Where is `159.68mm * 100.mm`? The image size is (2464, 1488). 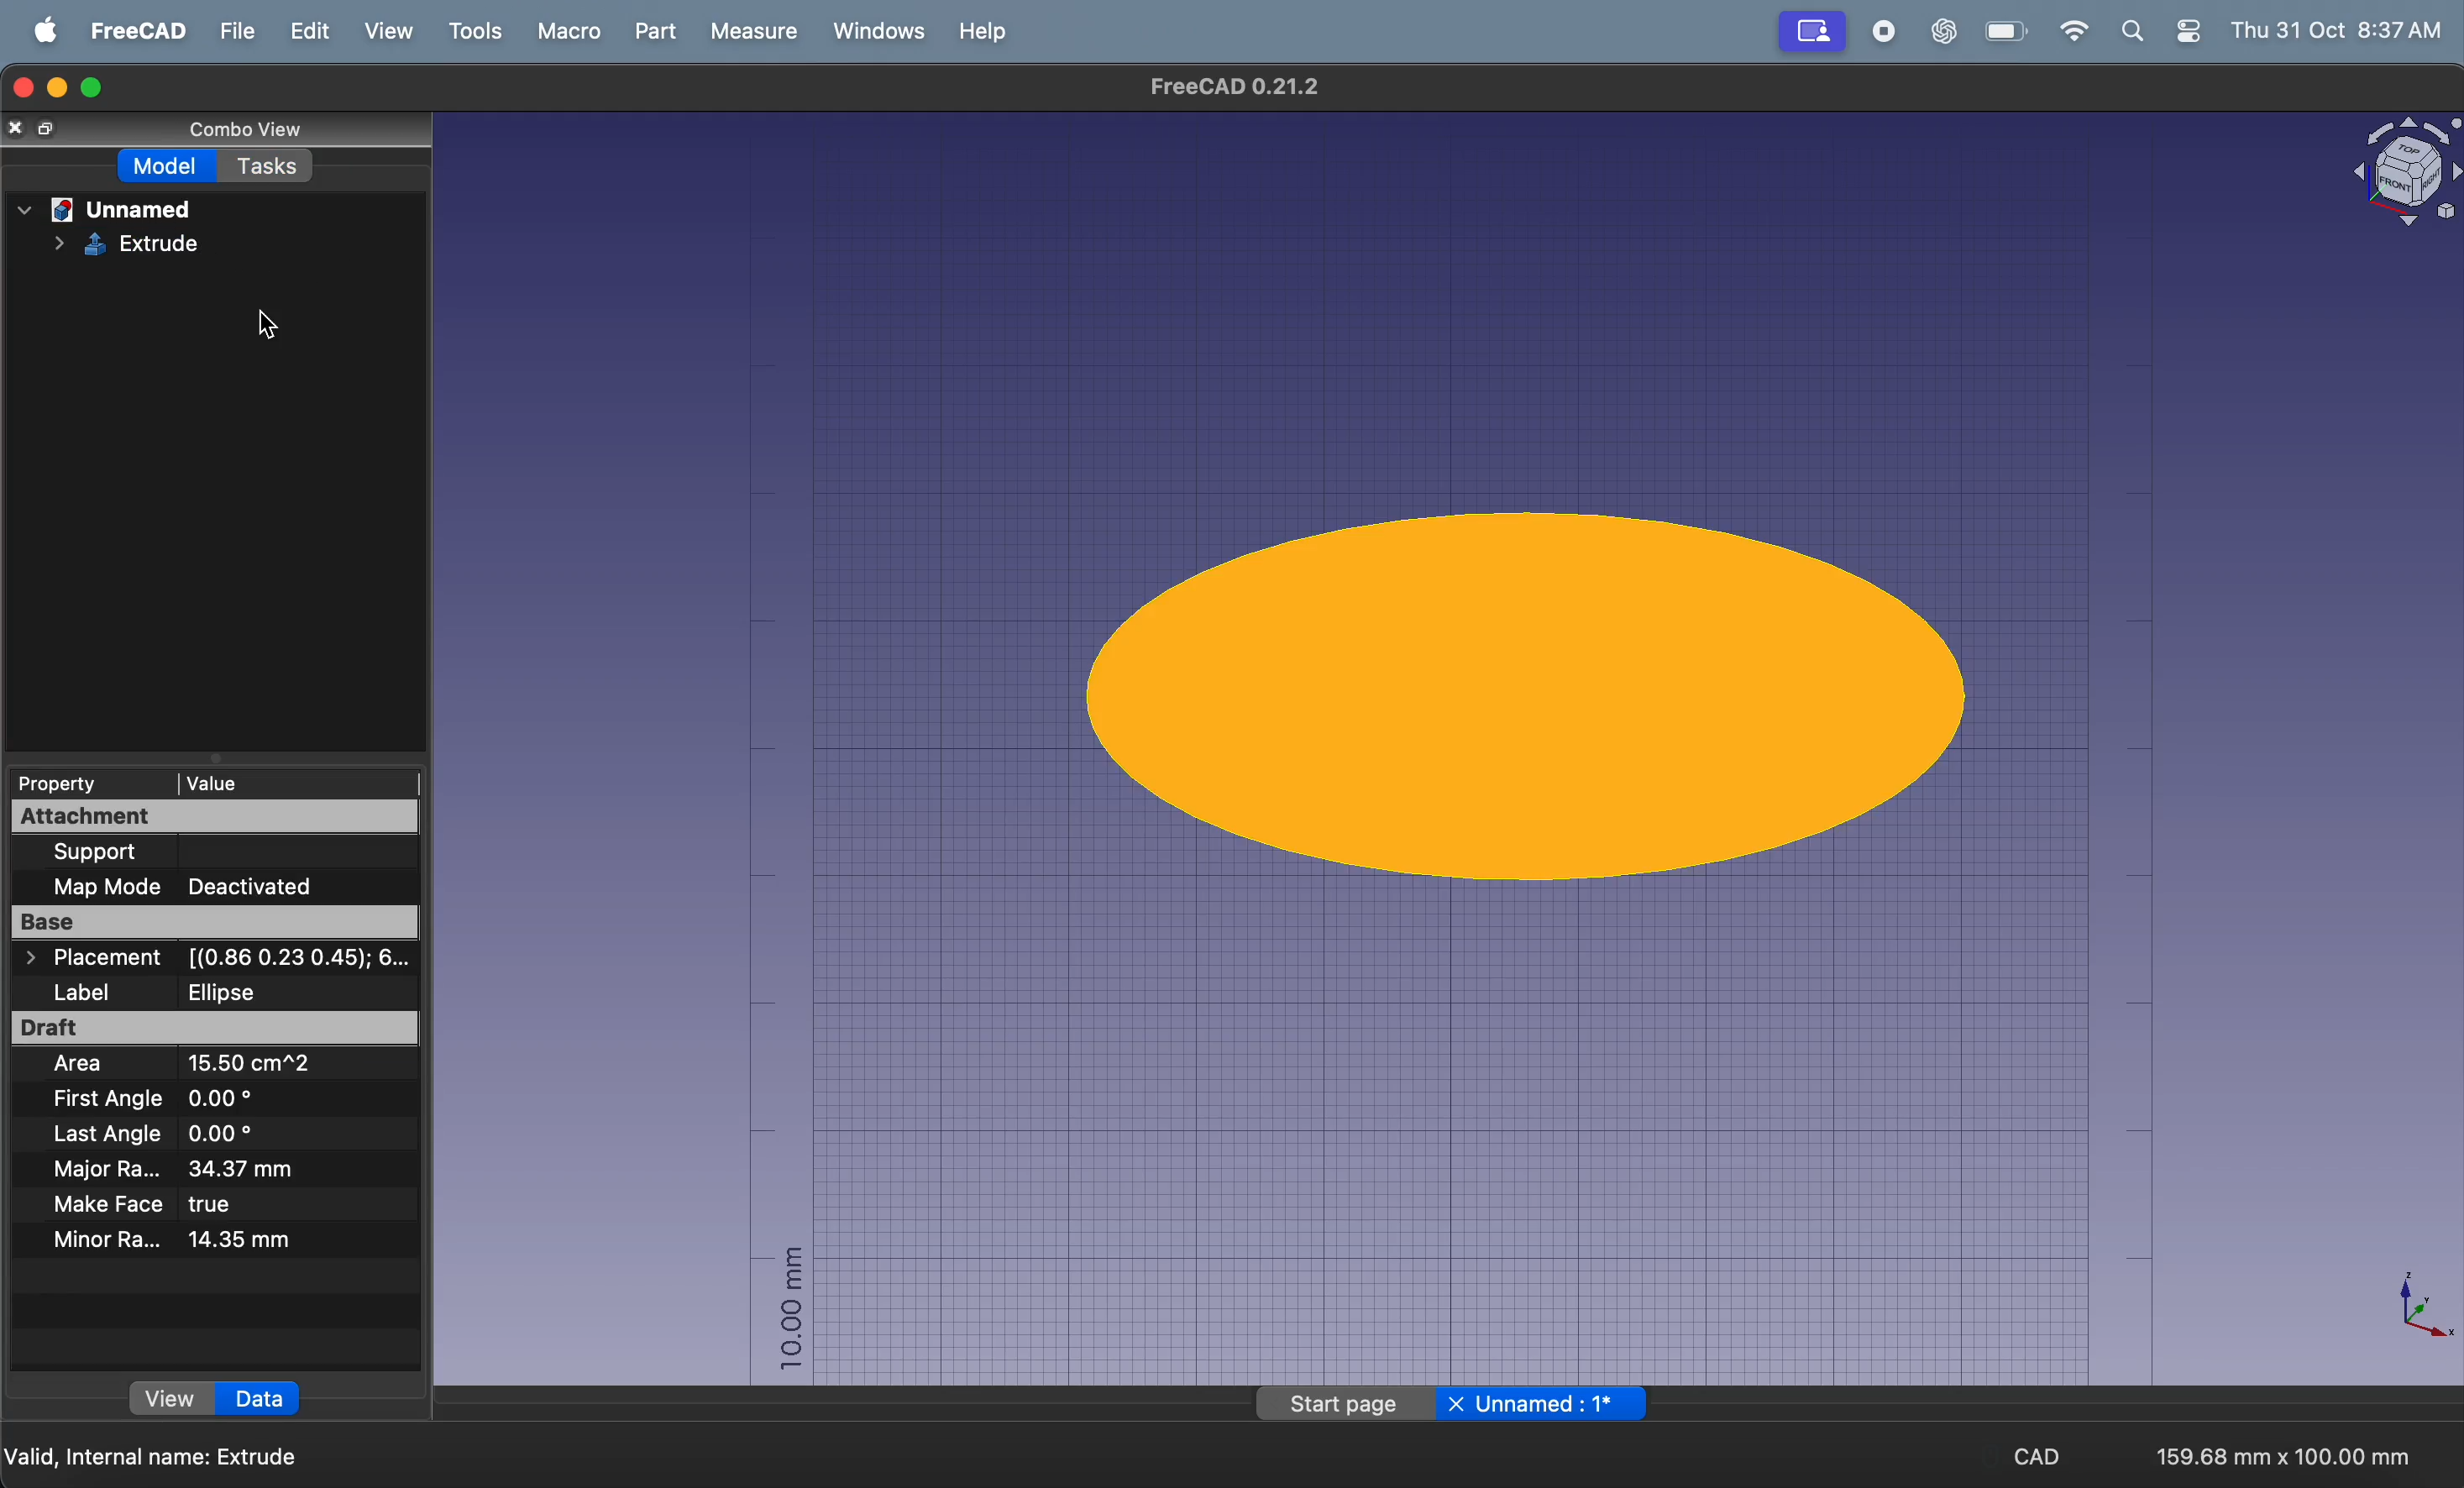 159.68mm * 100.mm is located at coordinates (2278, 1449).